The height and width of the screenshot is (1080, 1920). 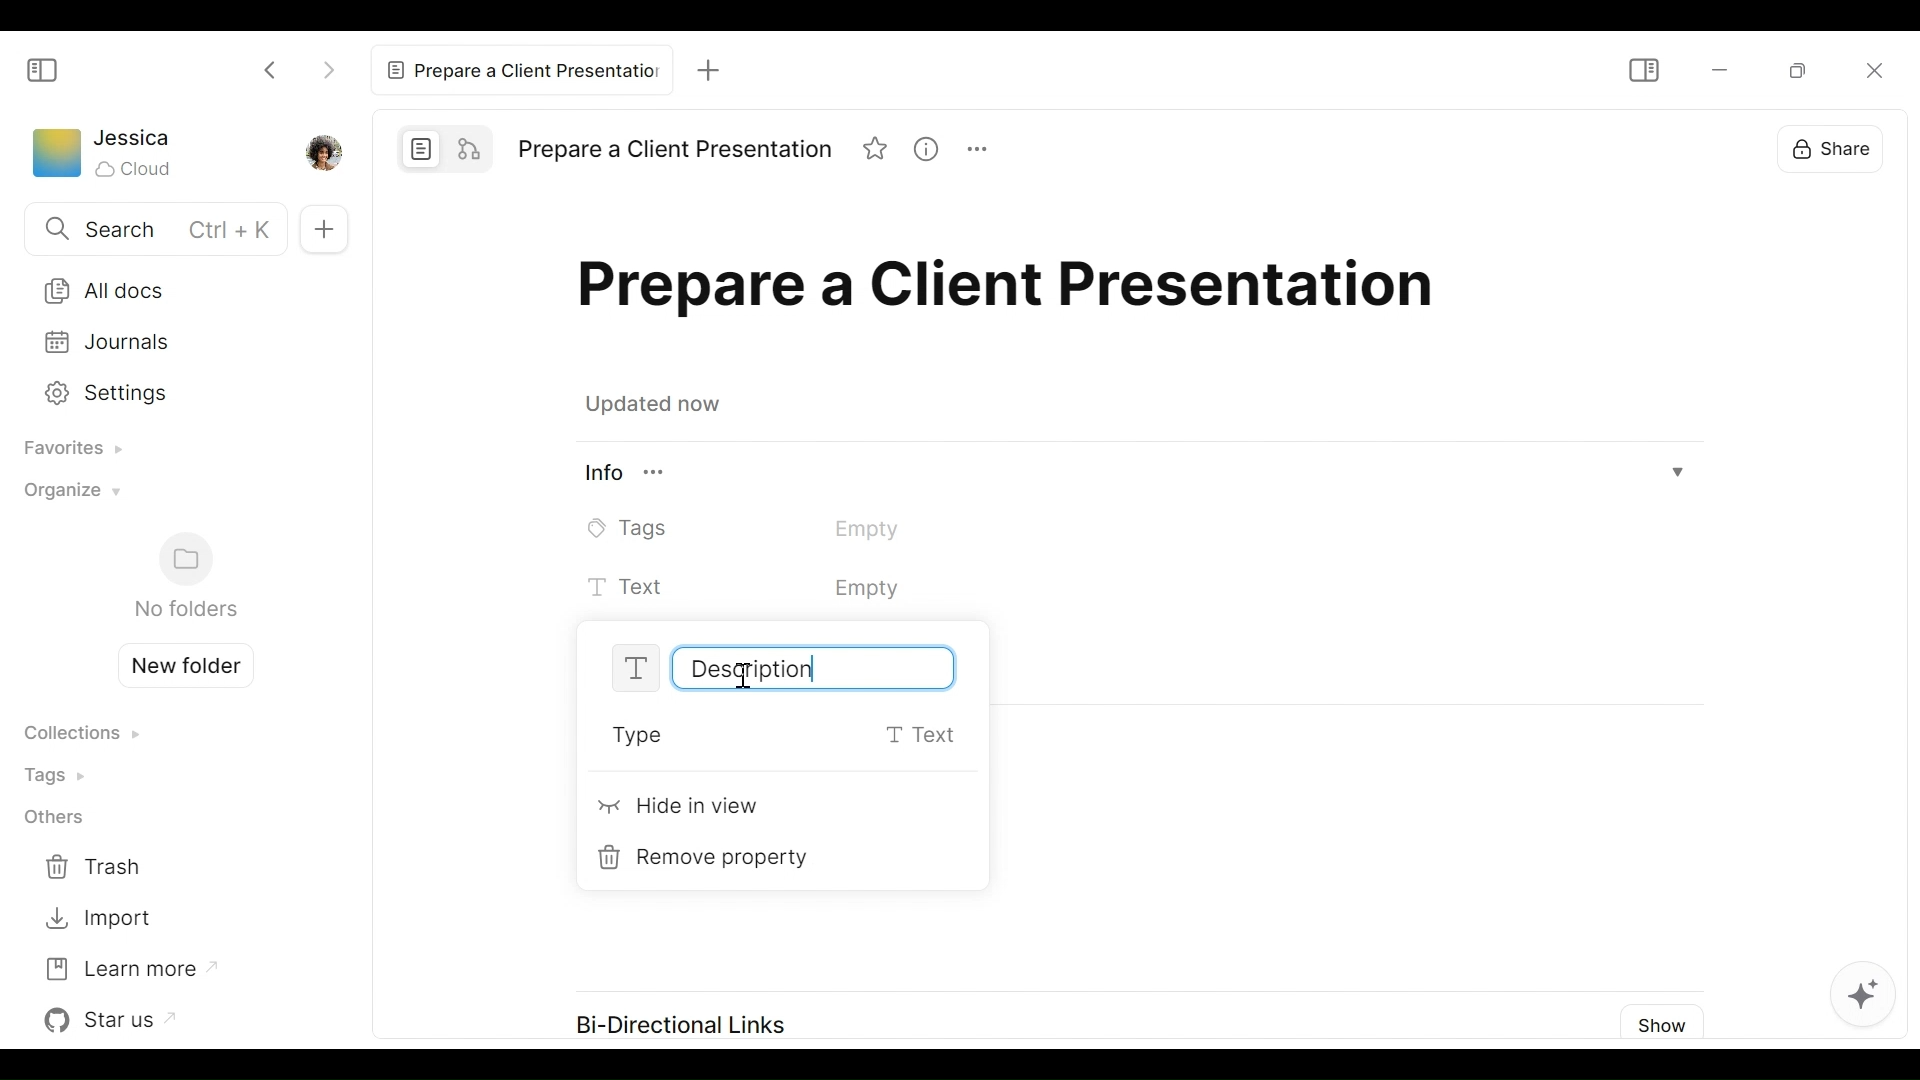 I want to click on minimize, so click(x=1717, y=71).